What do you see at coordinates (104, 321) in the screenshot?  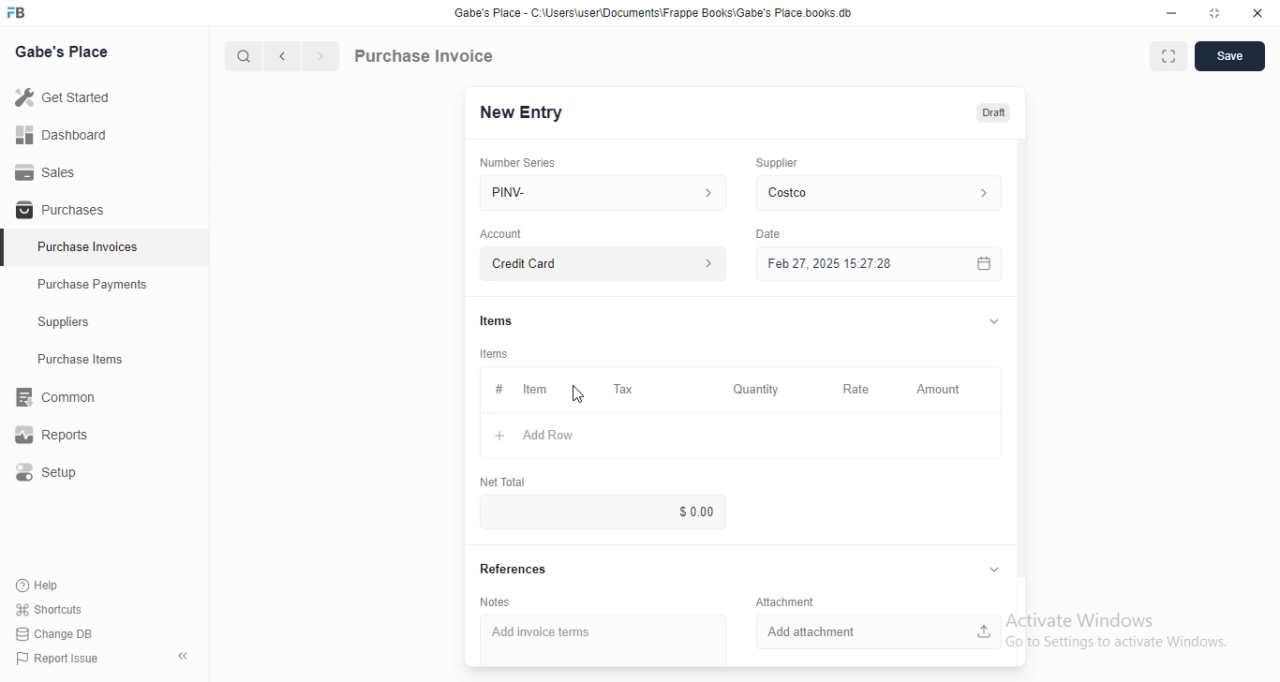 I see `Suppliers` at bounding box center [104, 321].